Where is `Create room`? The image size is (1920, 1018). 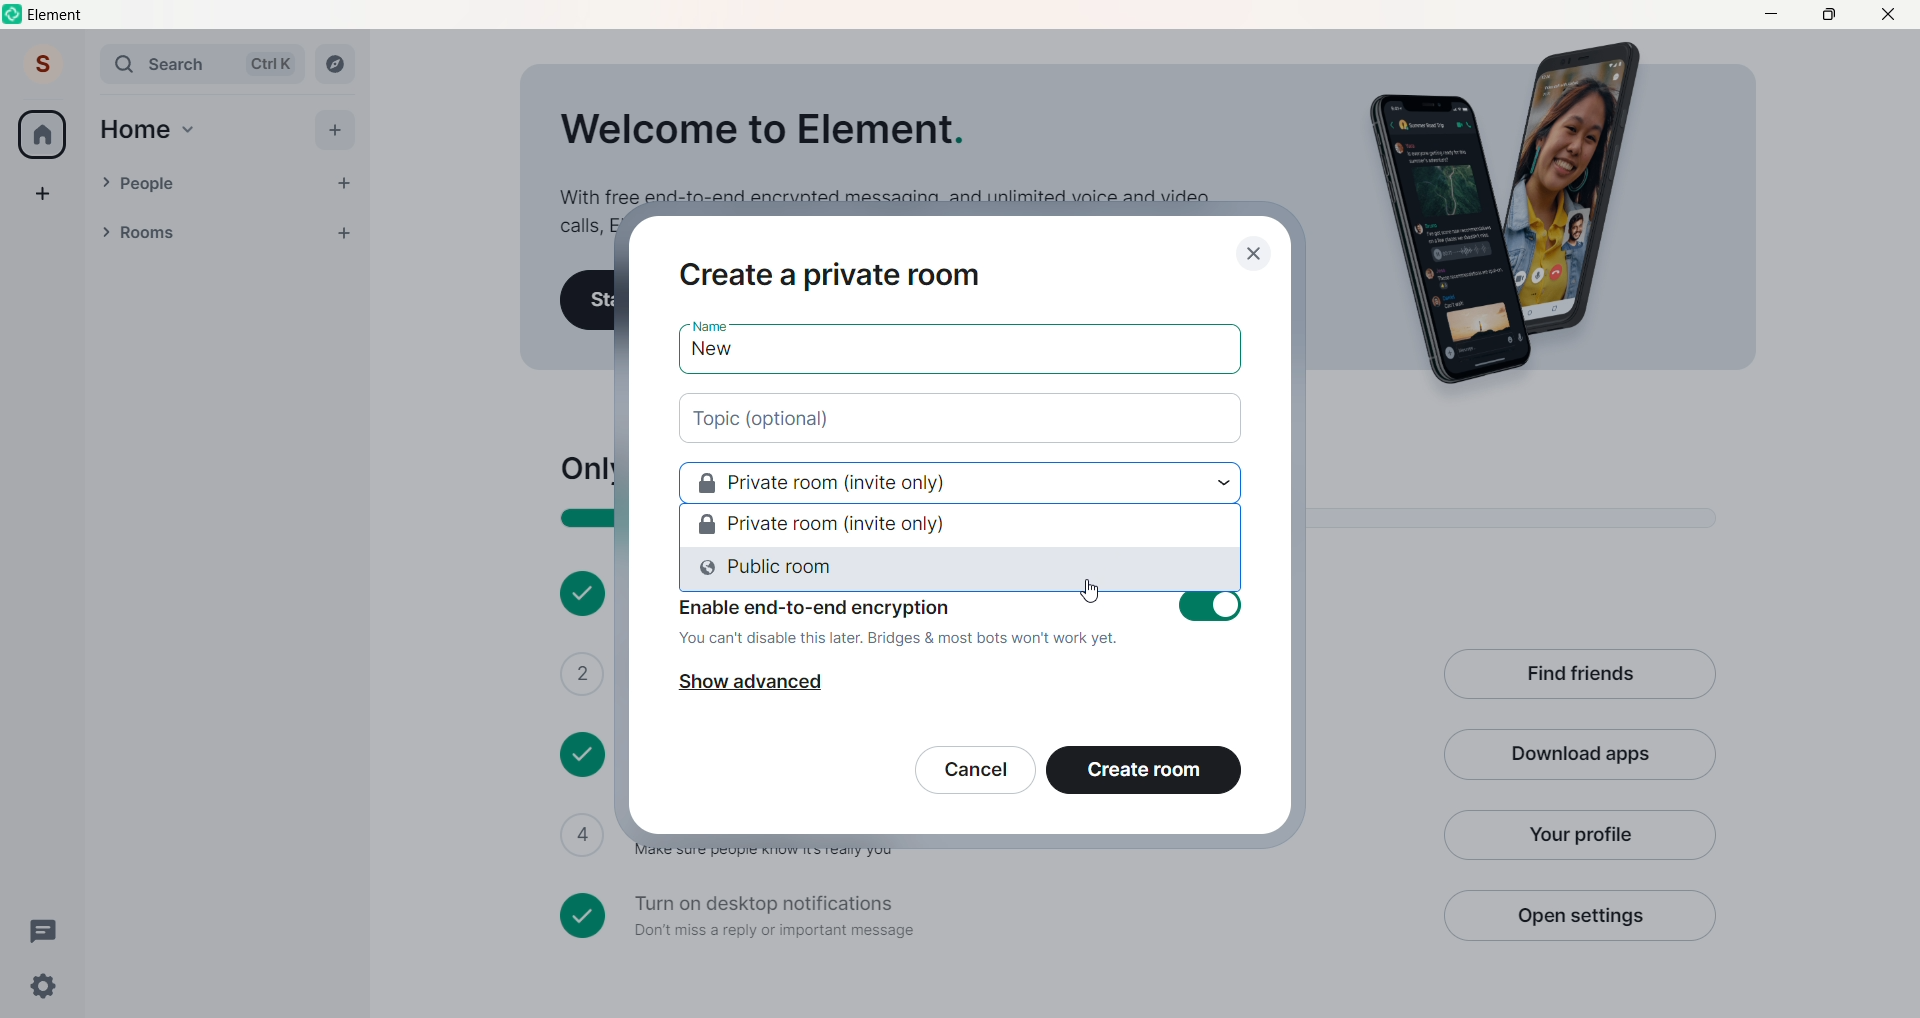 Create room is located at coordinates (1144, 770).